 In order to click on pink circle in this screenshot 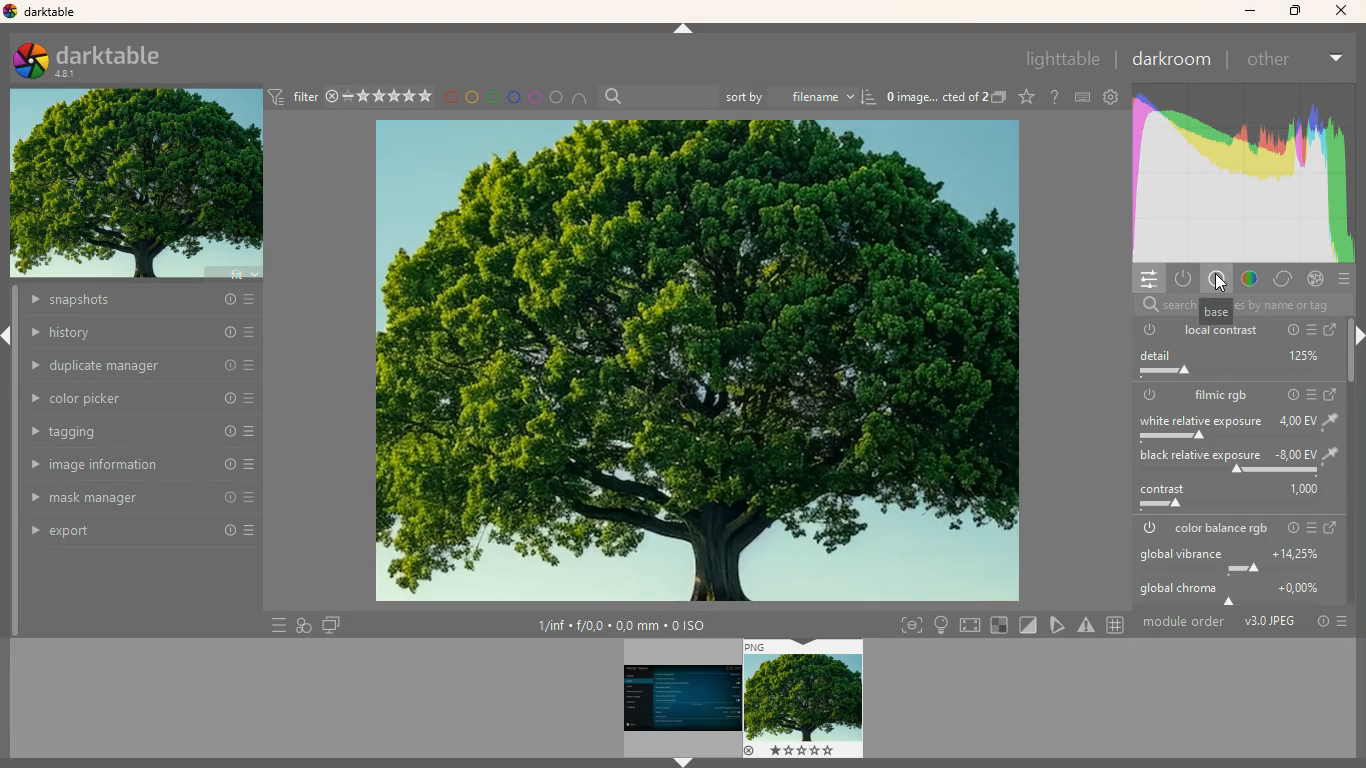, I will do `click(534, 95)`.